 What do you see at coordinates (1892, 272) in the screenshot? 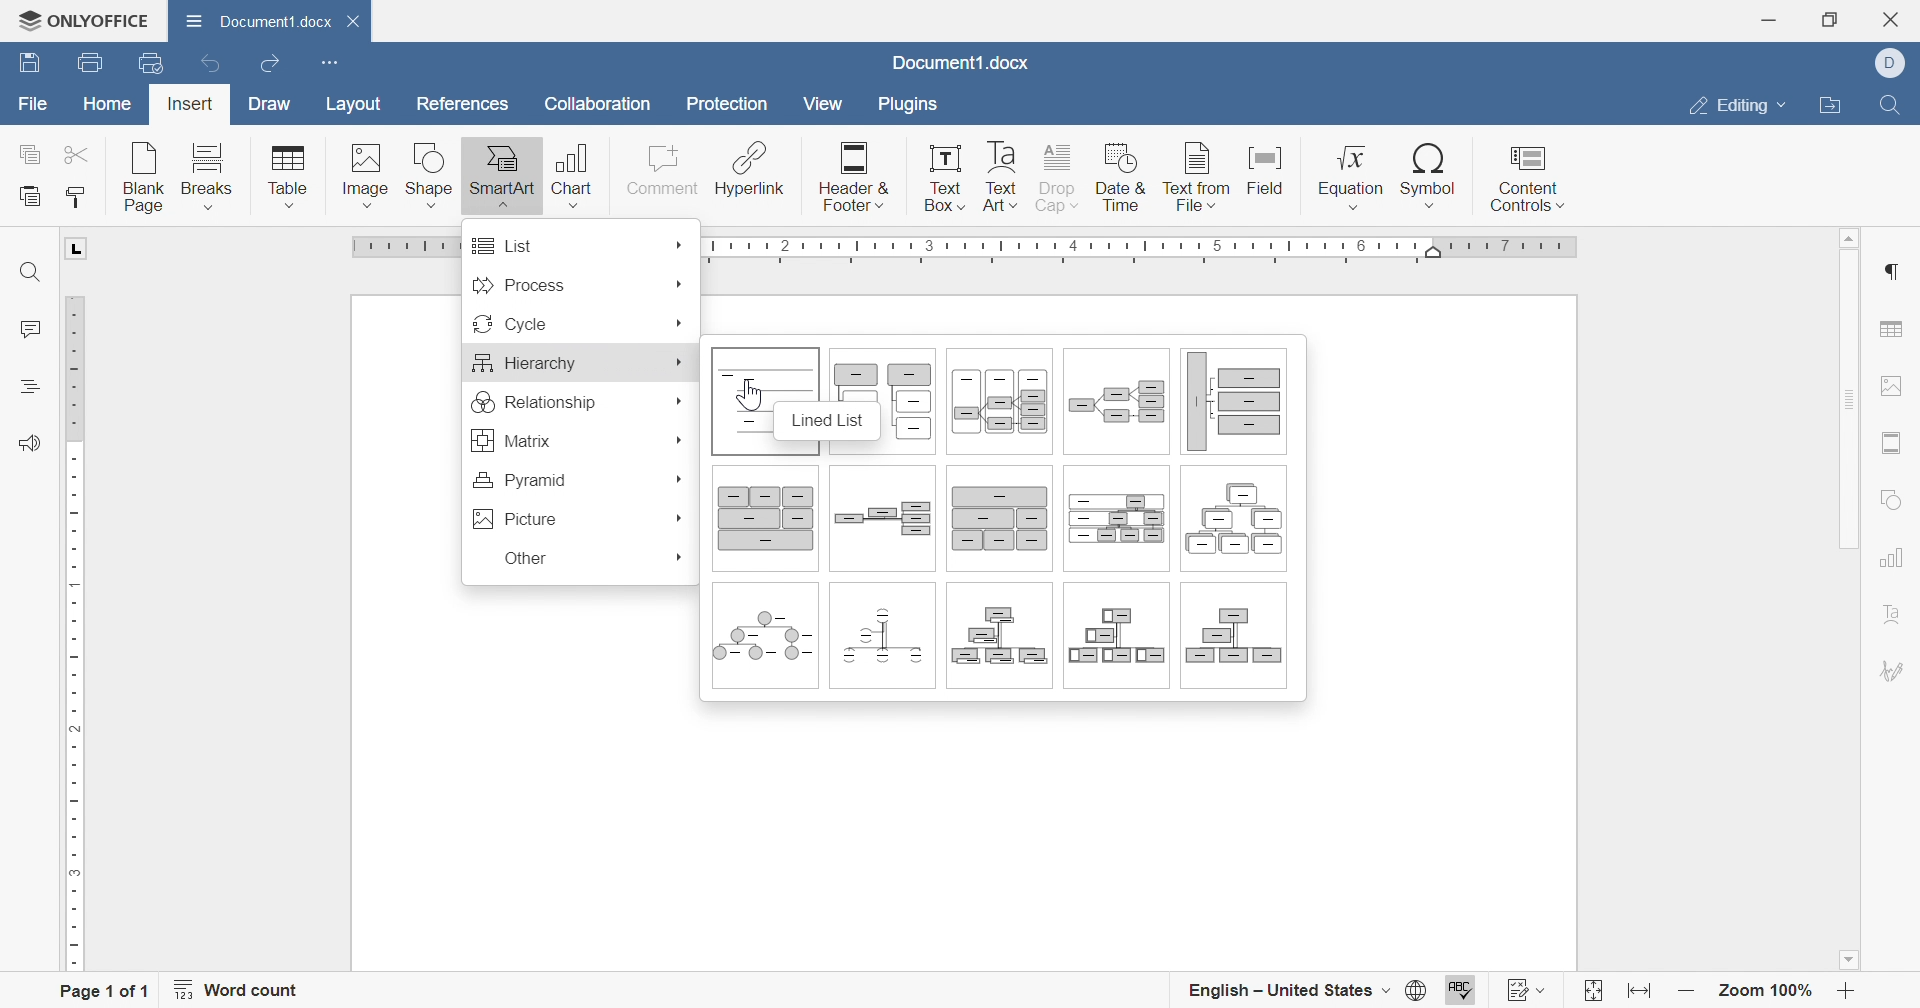
I see `Paragraph settings` at bounding box center [1892, 272].